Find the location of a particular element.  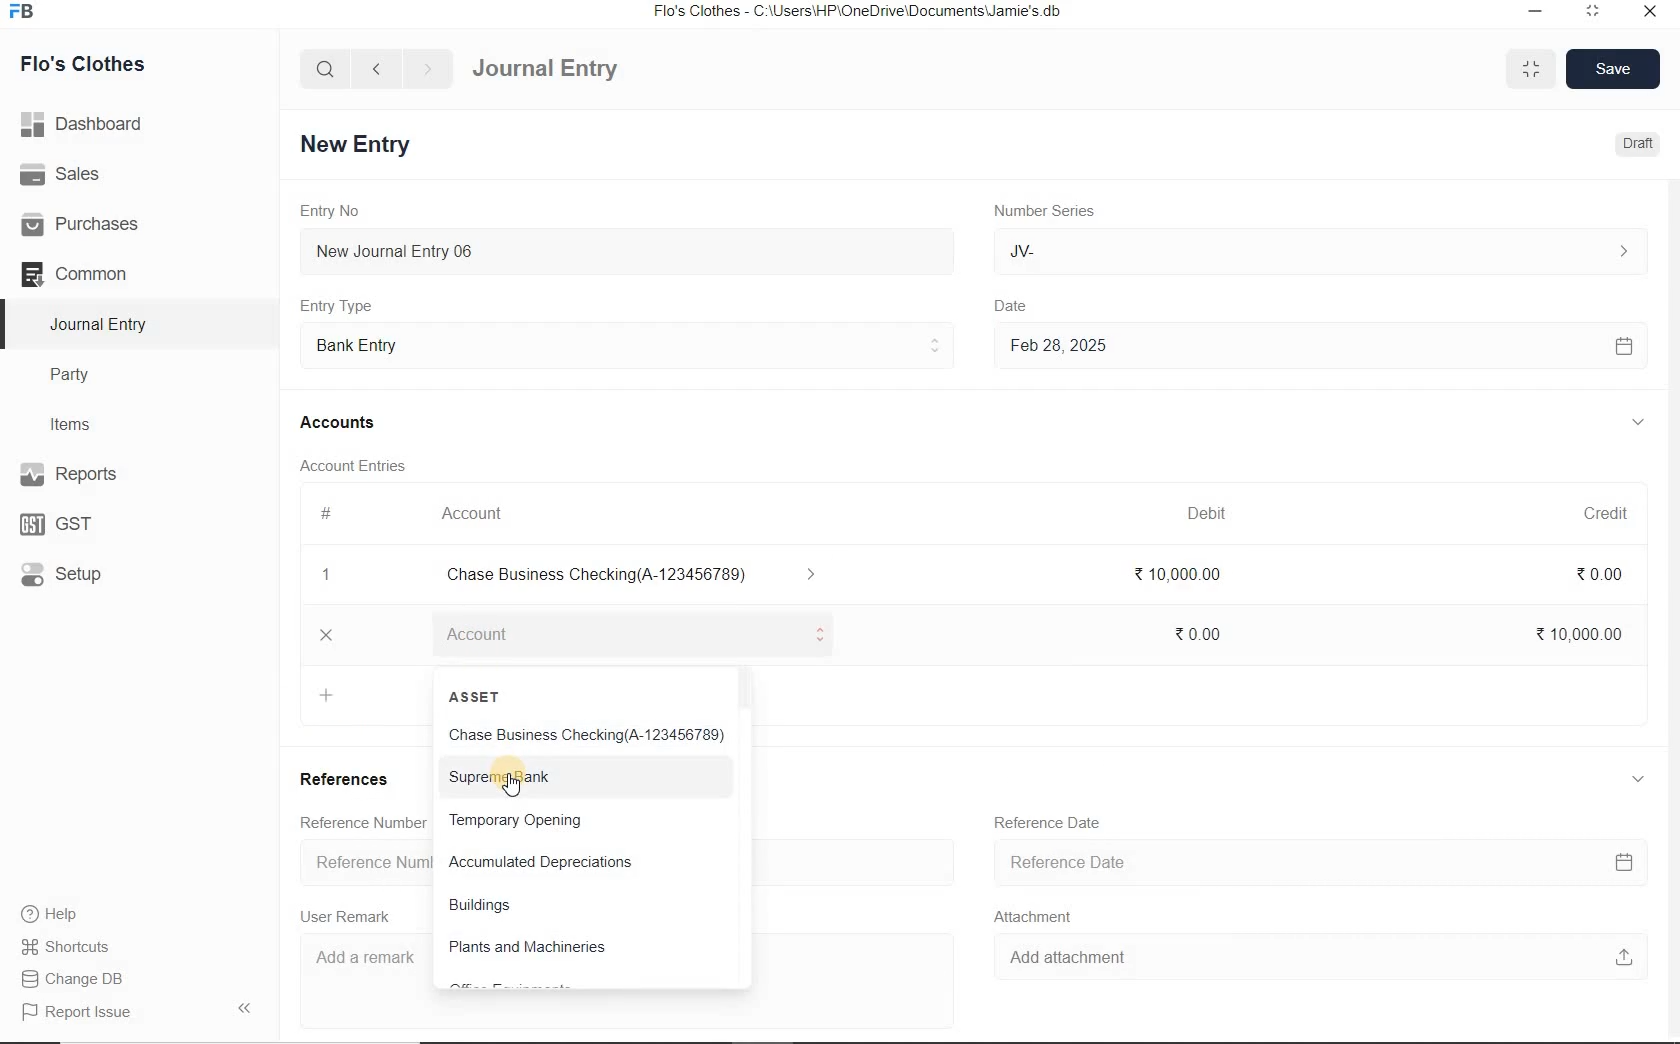

Draft is located at coordinates (1634, 144).